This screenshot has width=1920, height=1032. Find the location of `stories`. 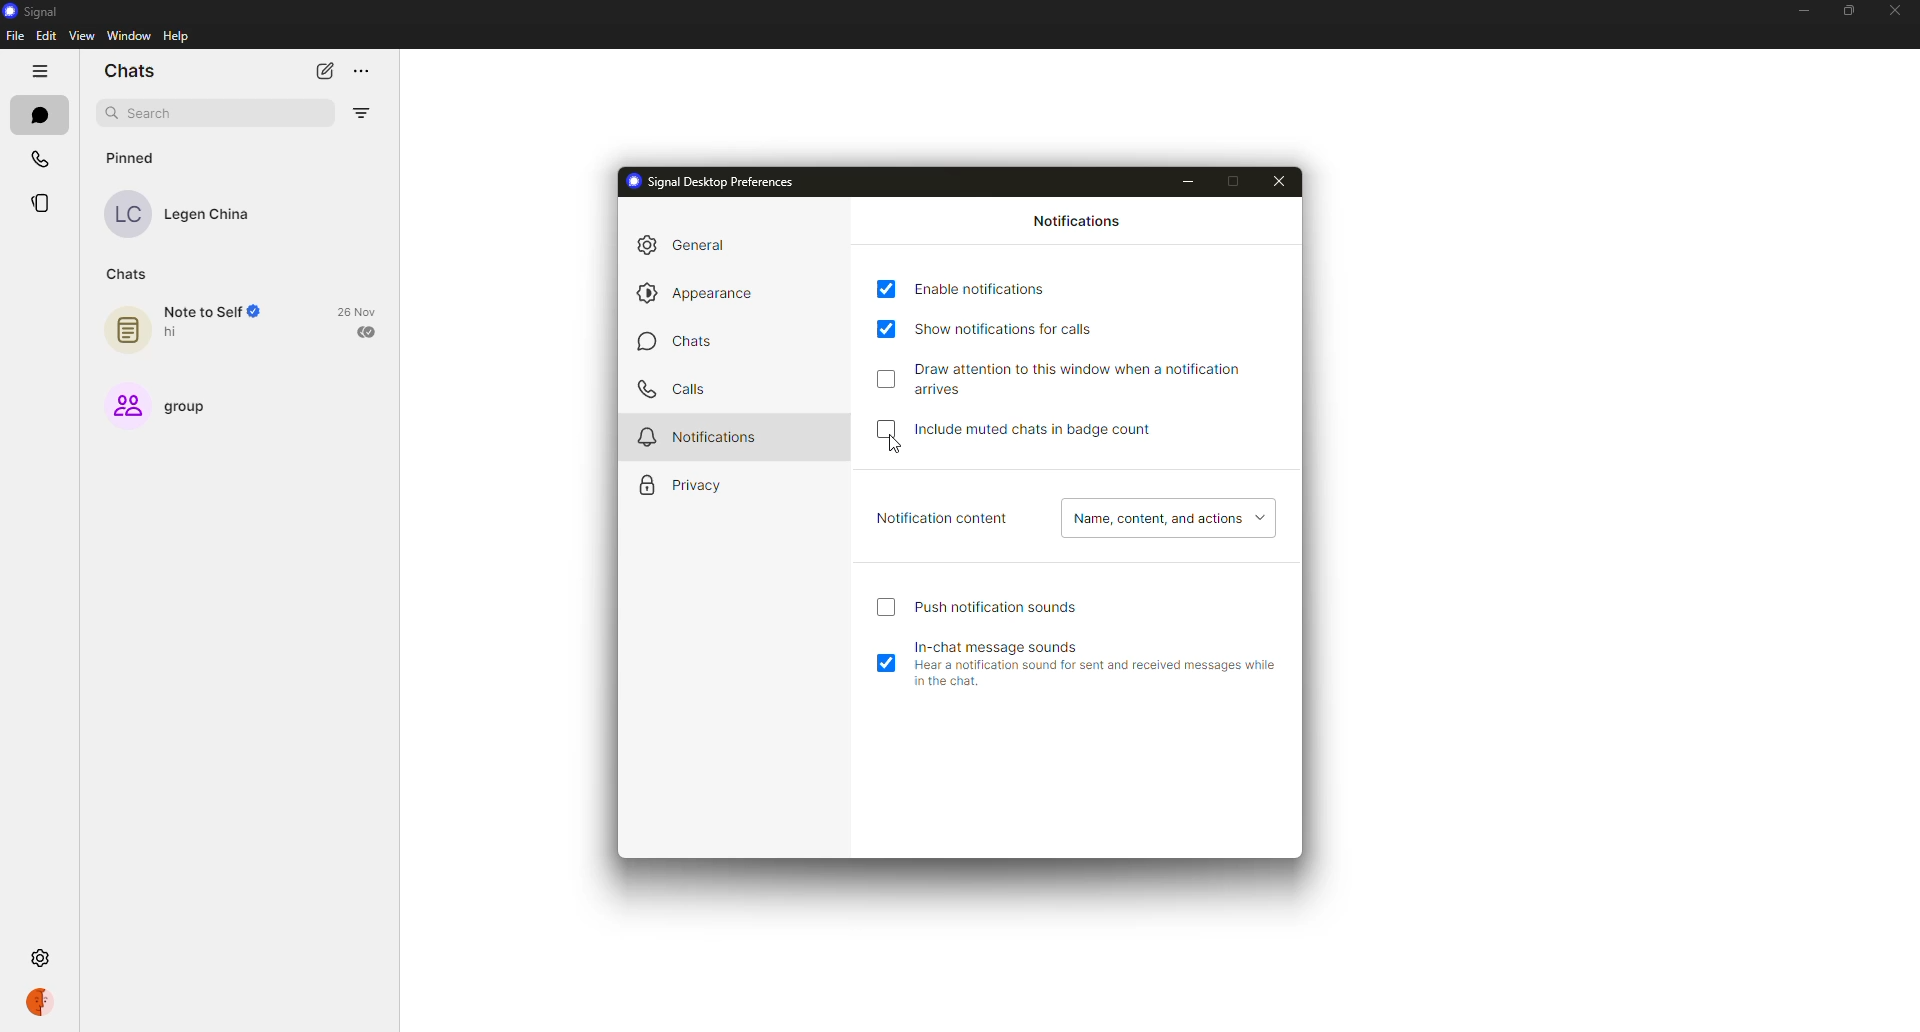

stories is located at coordinates (43, 205).